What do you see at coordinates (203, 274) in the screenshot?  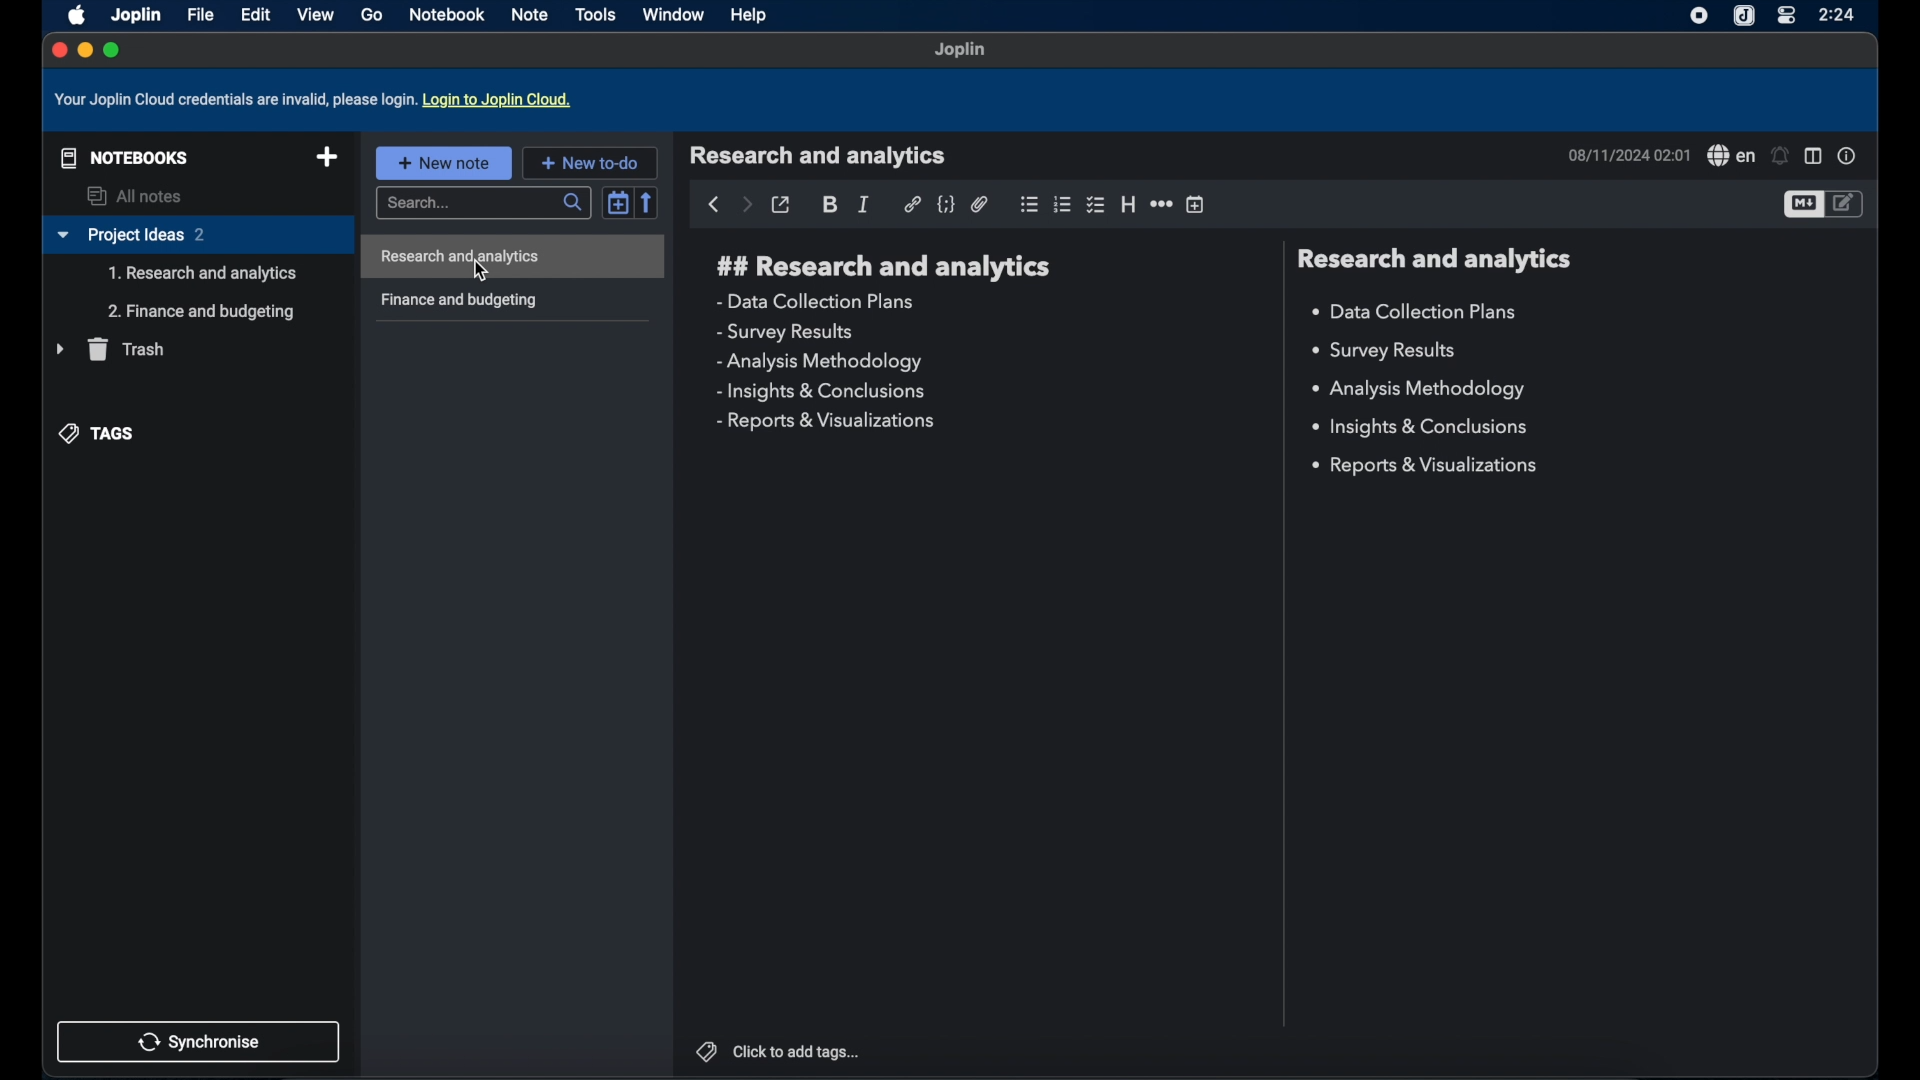 I see `sub-notebook(Research and analytics)` at bounding box center [203, 274].